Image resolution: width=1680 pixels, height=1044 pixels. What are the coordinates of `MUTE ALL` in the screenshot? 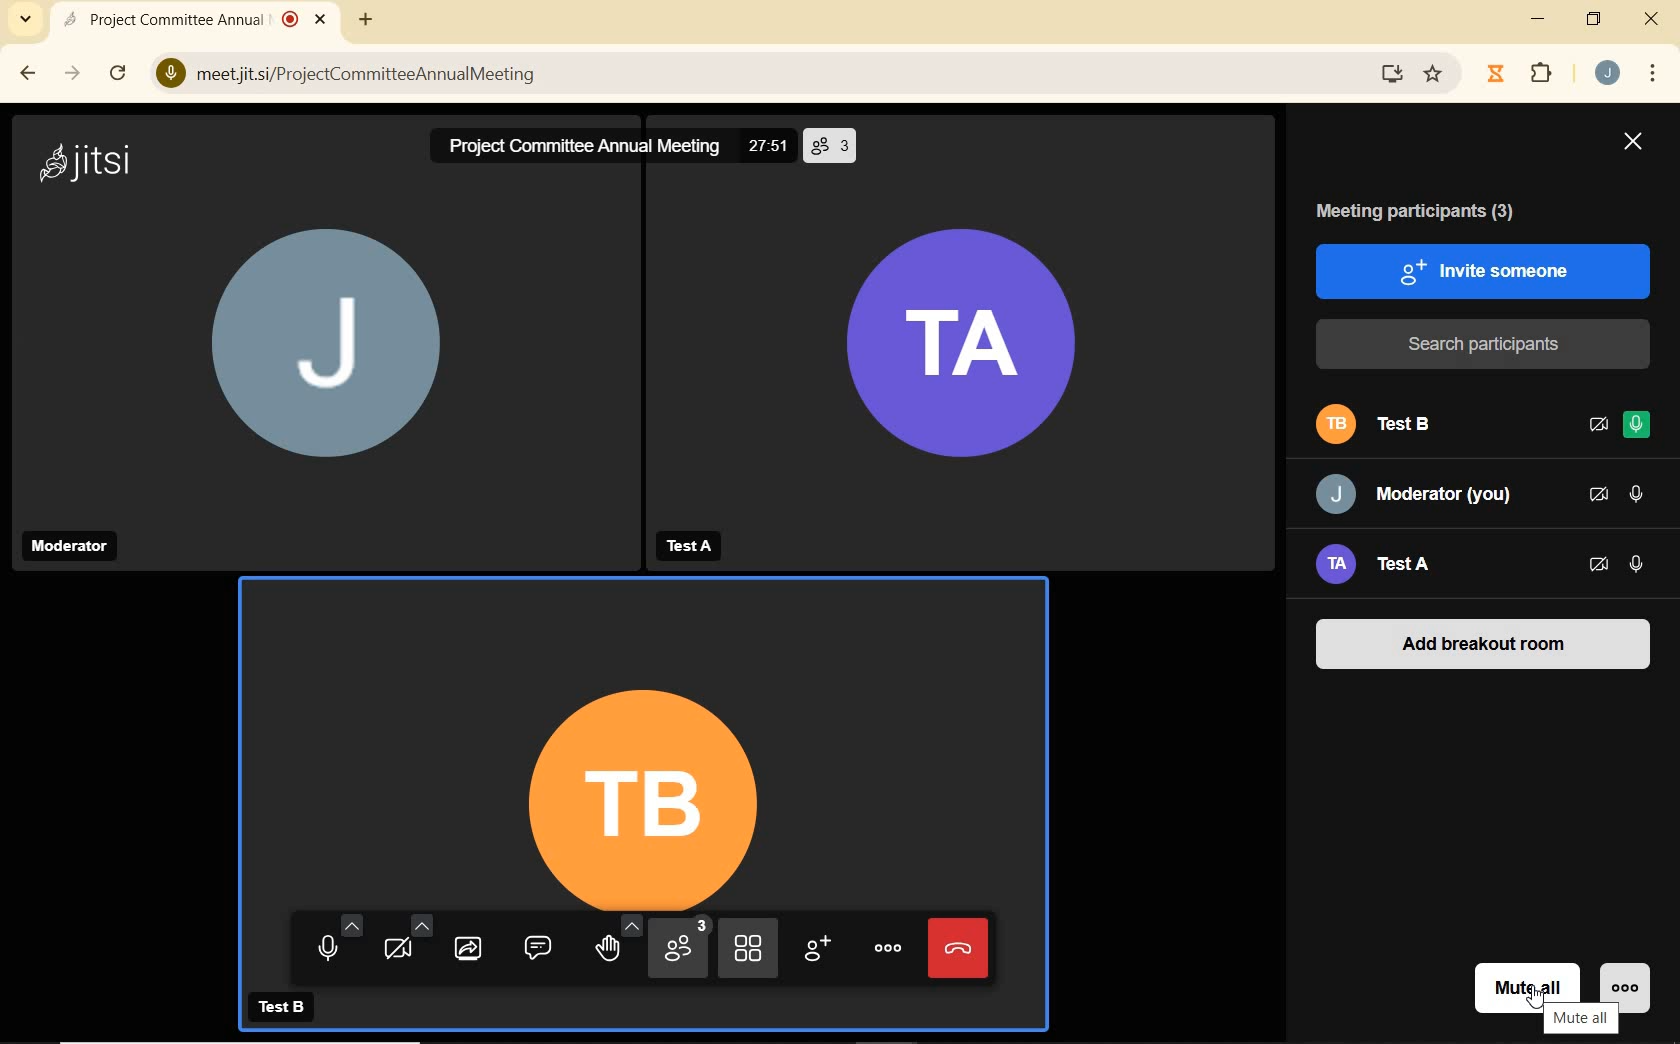 It's located at (1527, 979).